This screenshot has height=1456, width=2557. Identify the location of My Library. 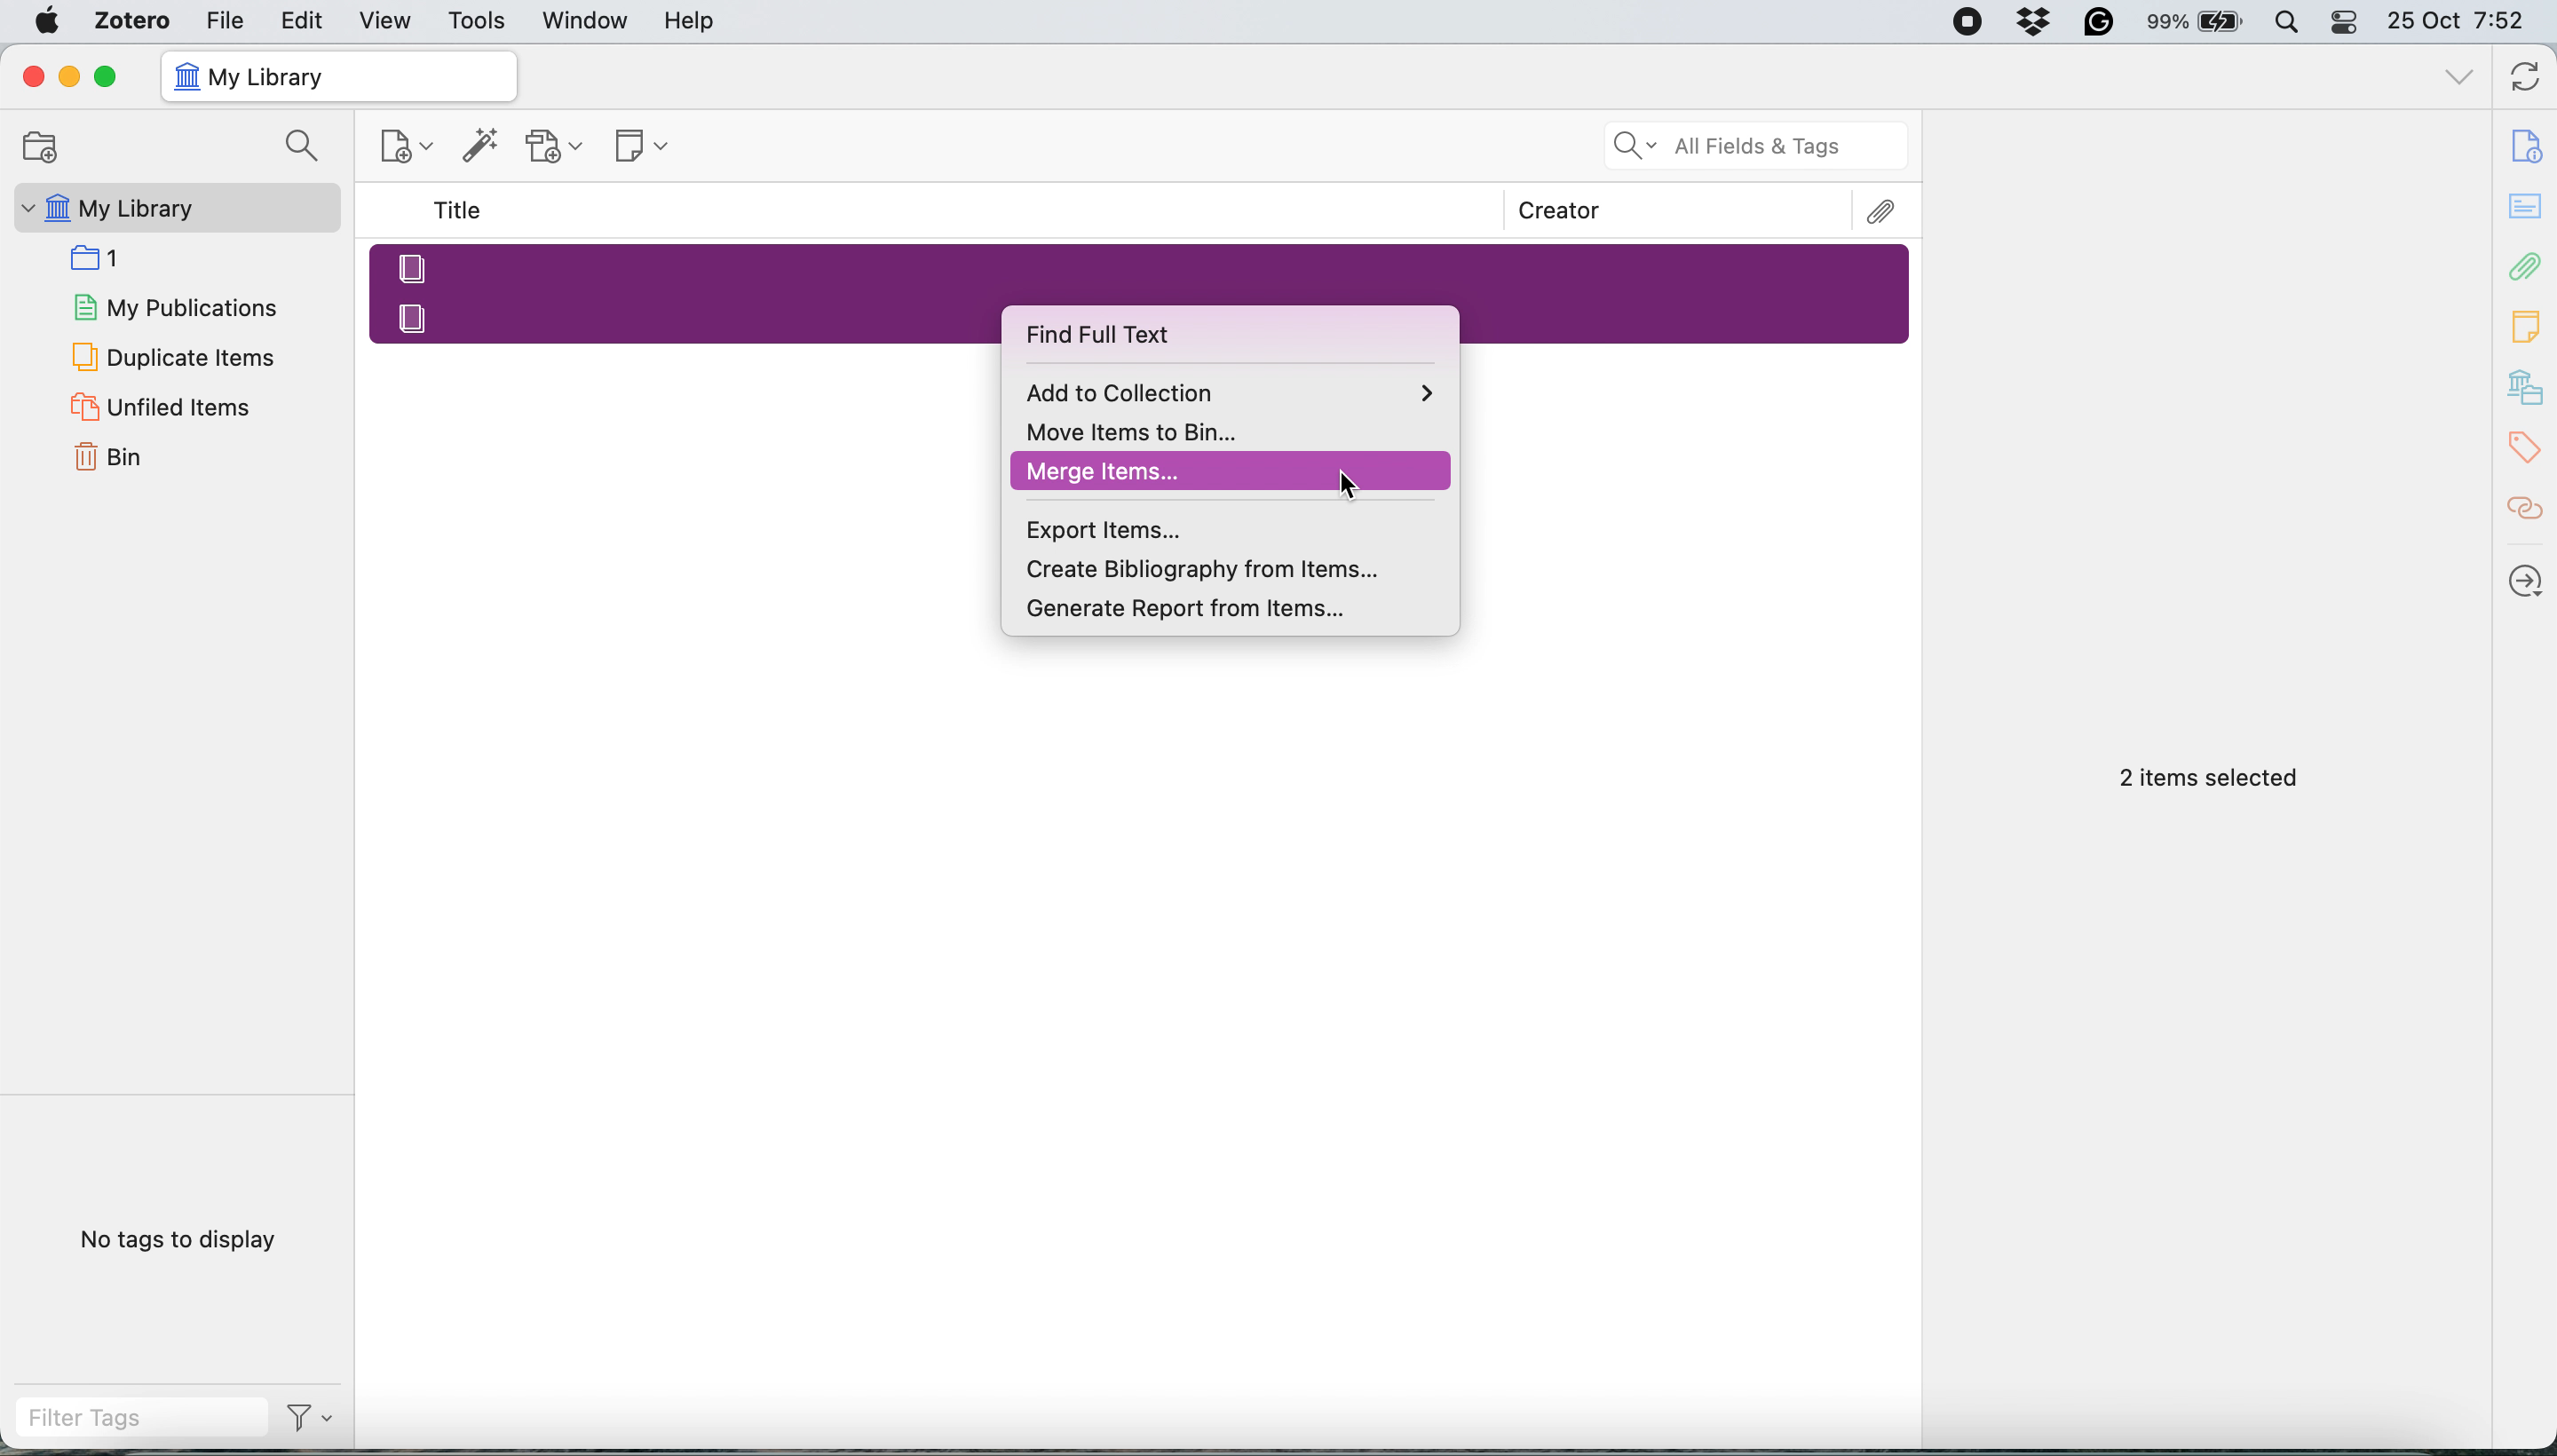
(173, 208).